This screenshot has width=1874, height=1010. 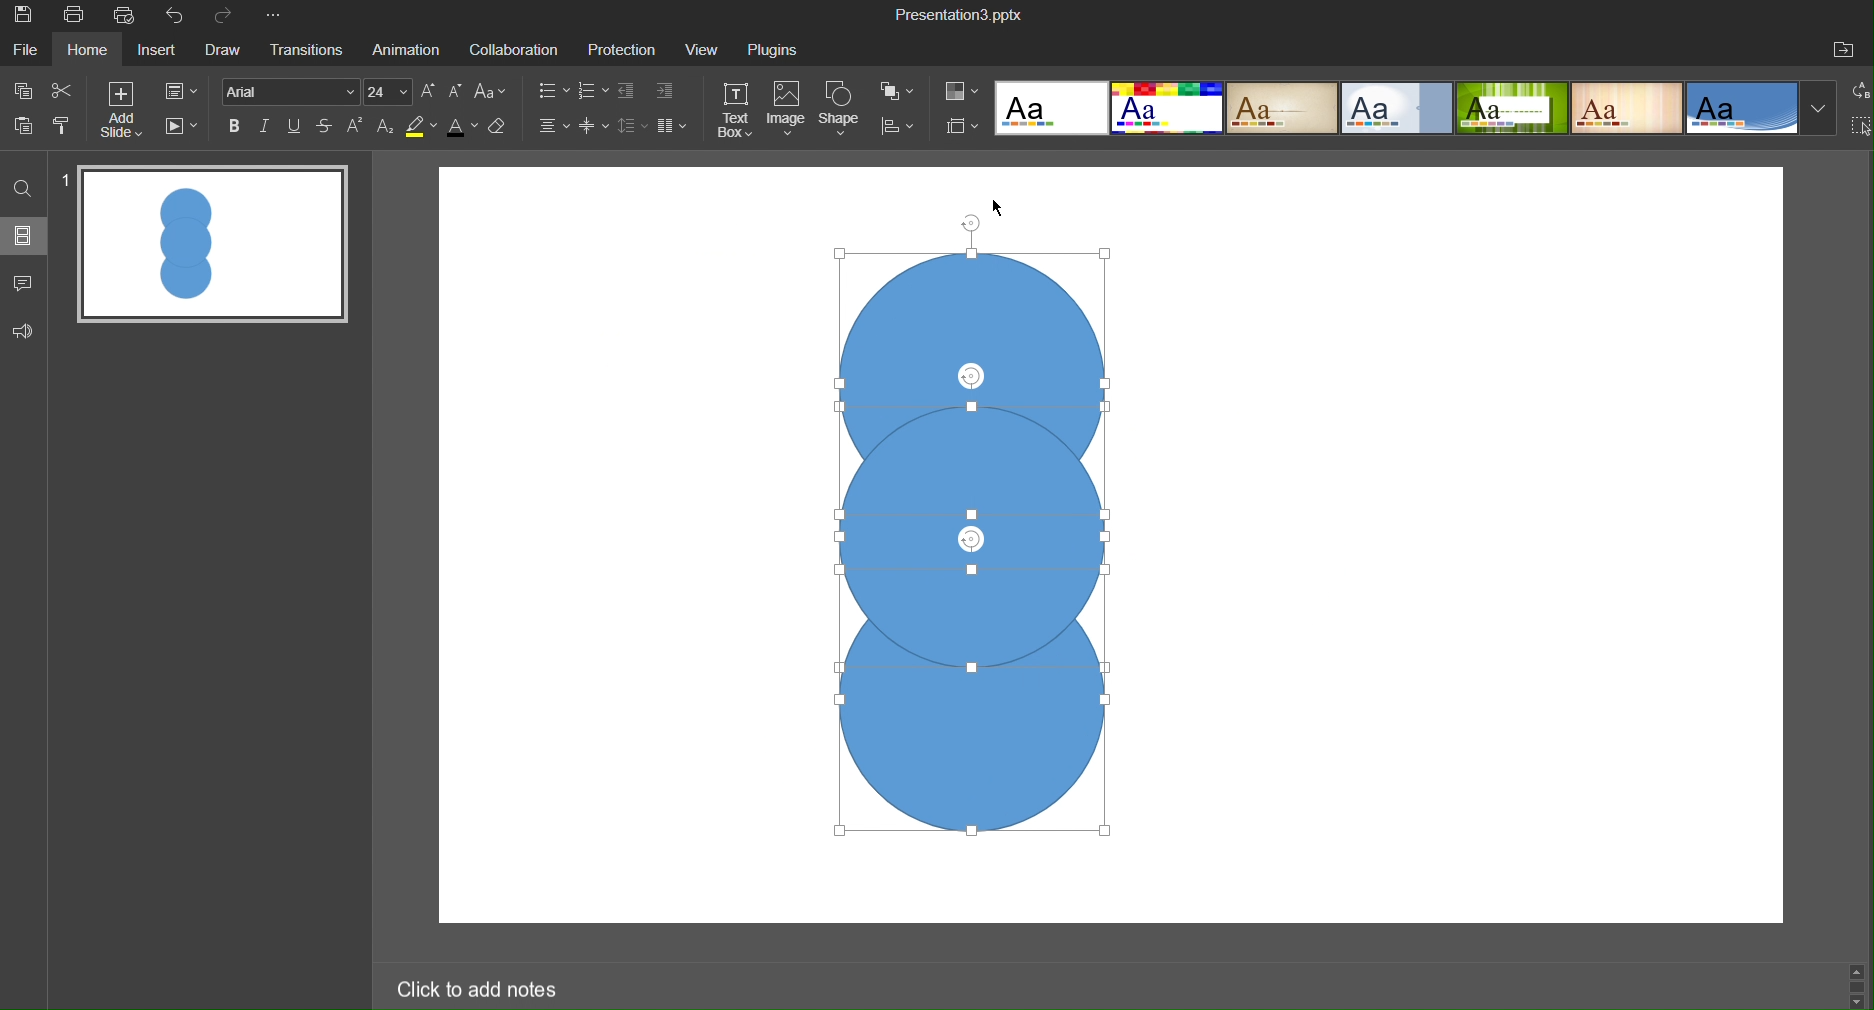 I want to click on Bold, so click(x=236, y=126).